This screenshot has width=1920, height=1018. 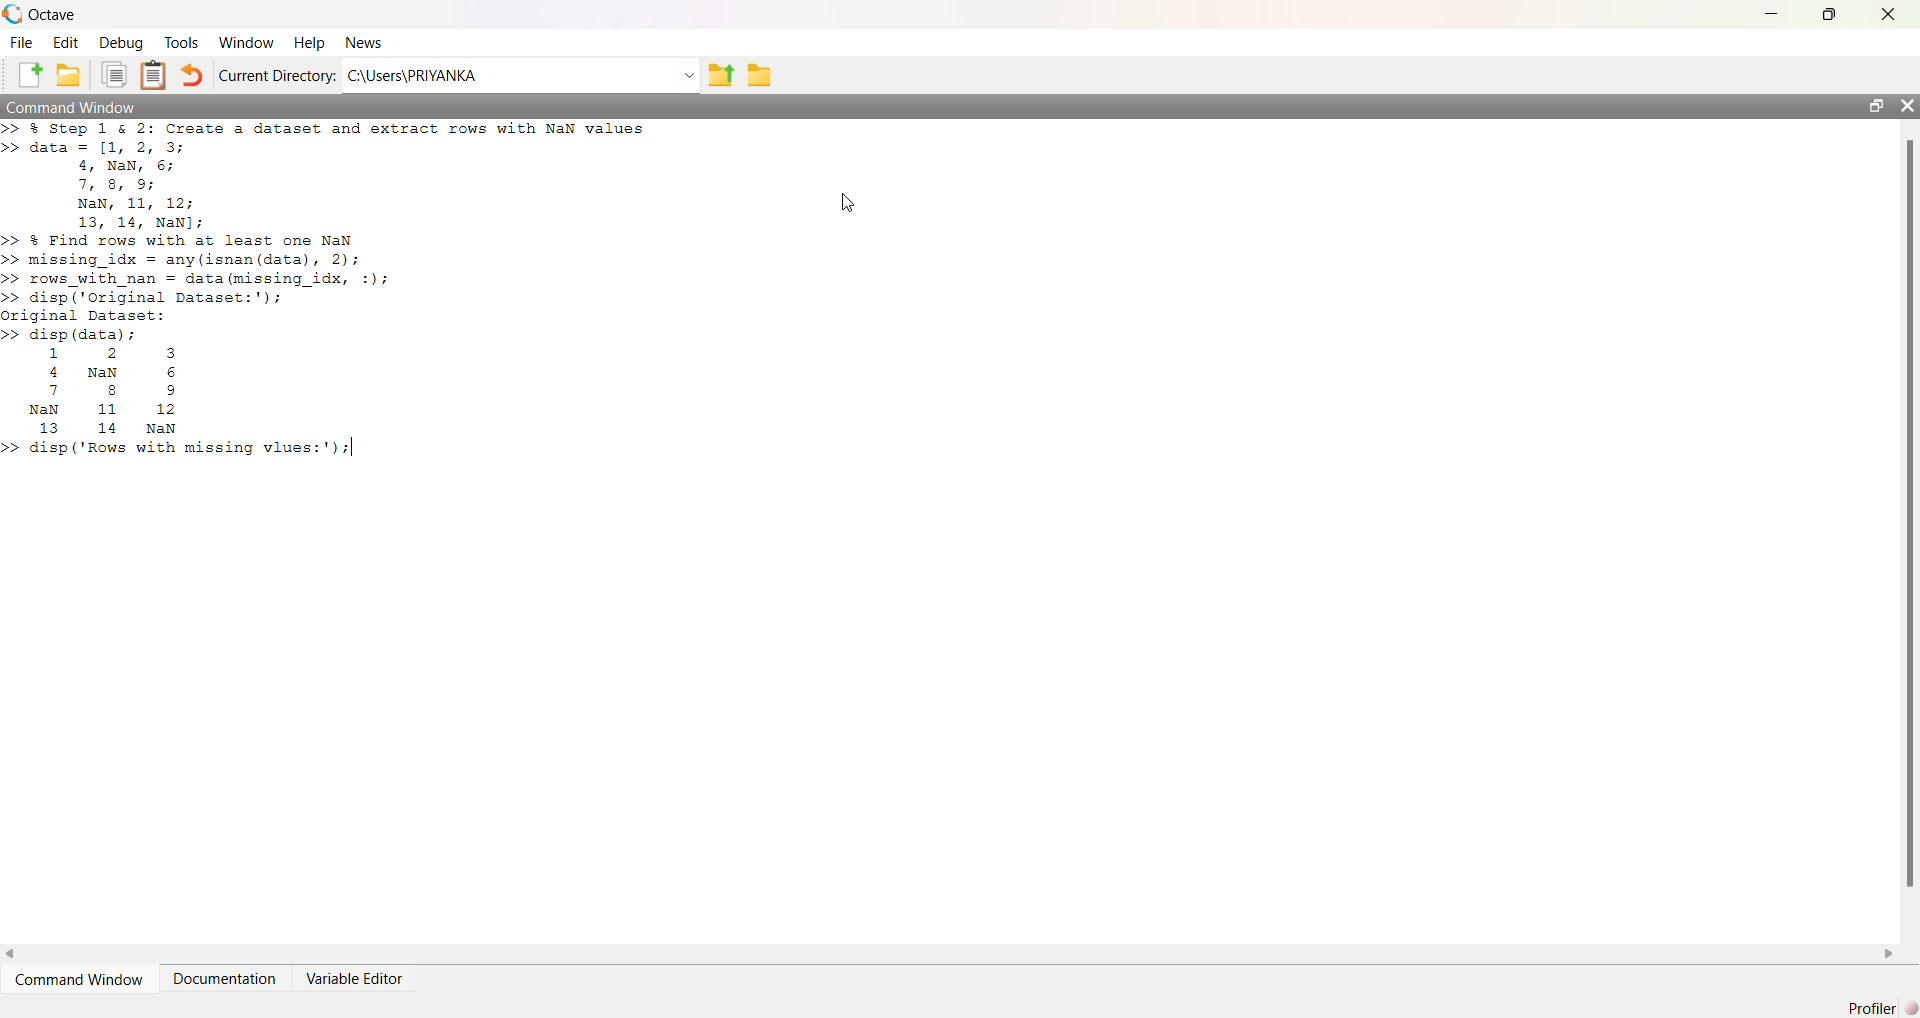 What do you see at coordinates (687, 76) in the screenshot?
I see `dropdown` at bounding box center [687, 76].